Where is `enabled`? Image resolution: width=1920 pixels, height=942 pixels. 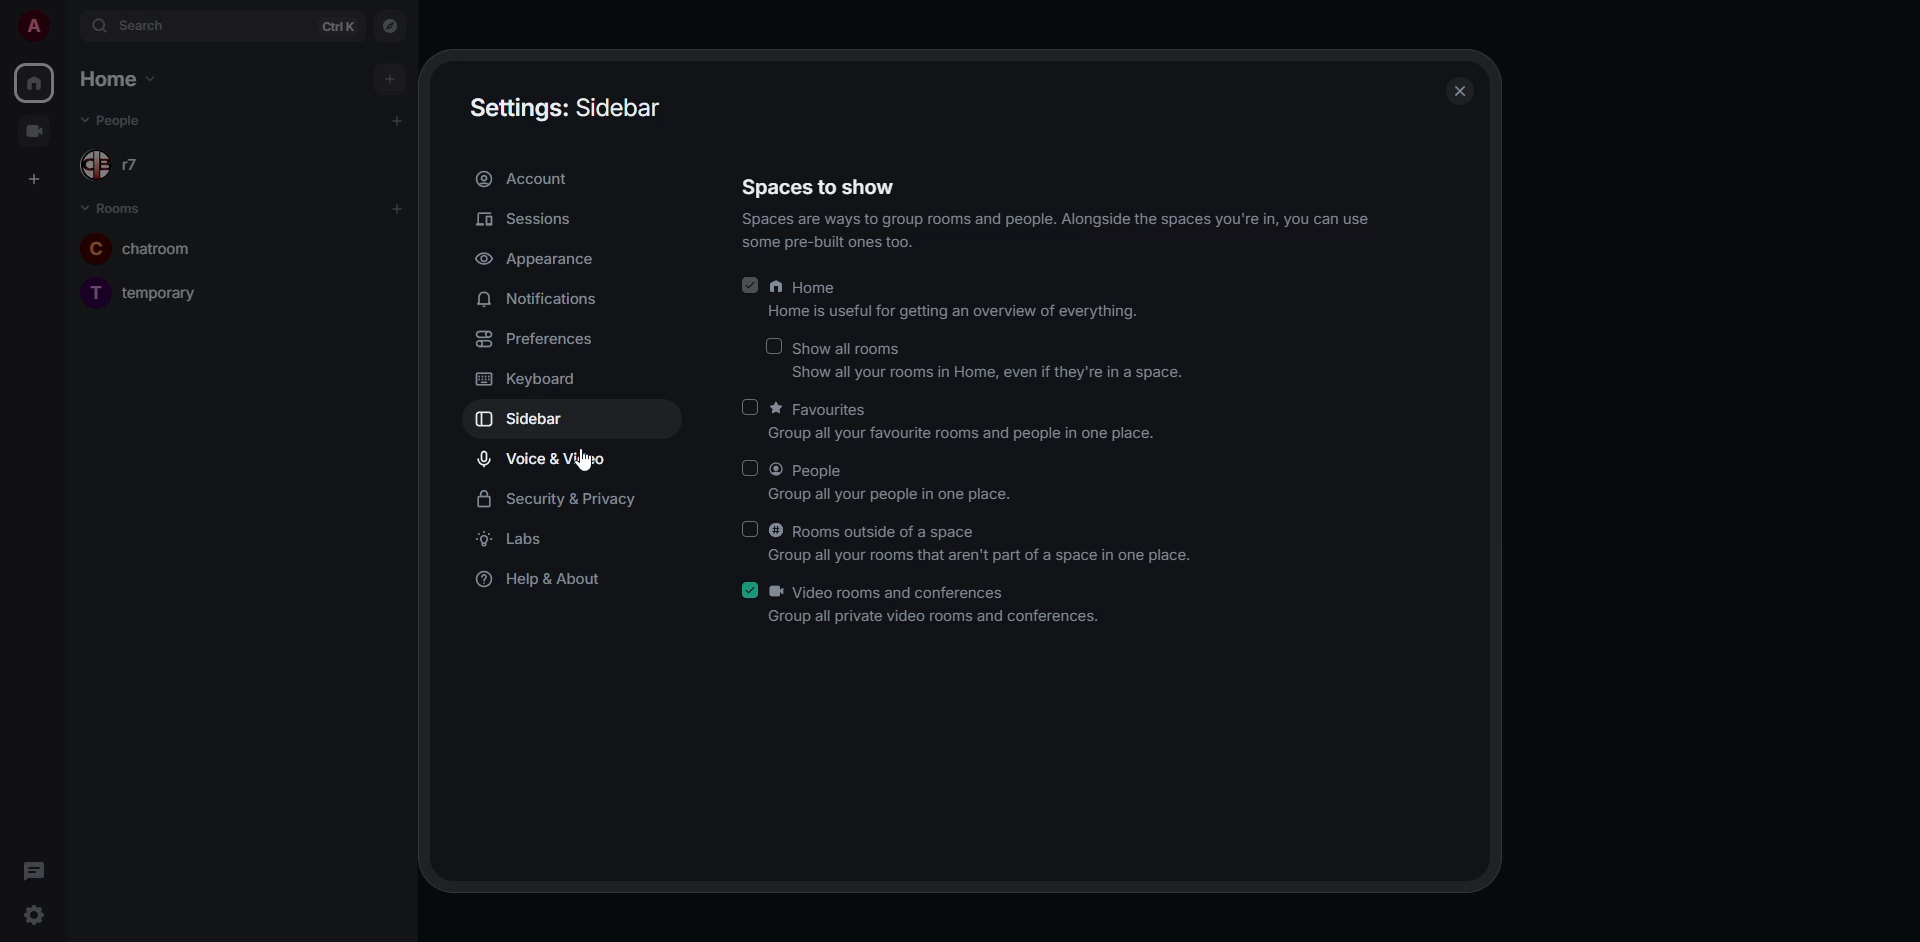
enabled is located at coordinates (751, 588).